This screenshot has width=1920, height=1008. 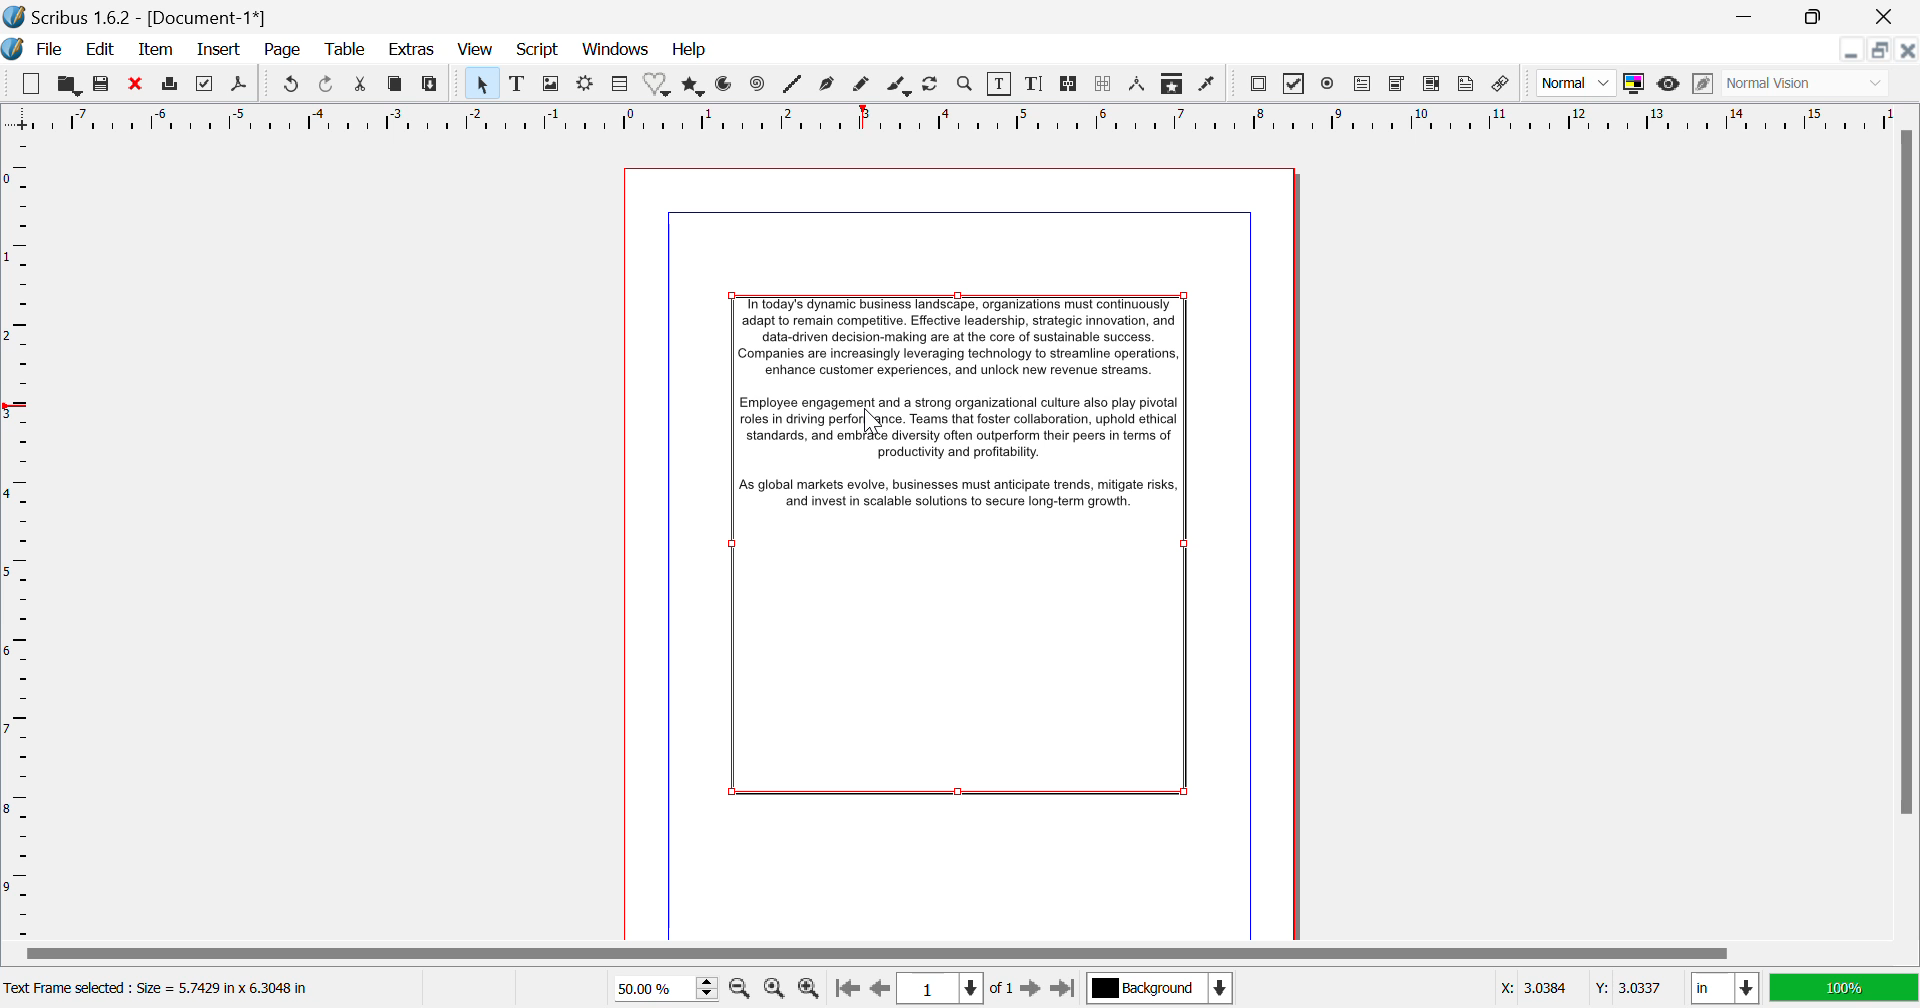 What do you see at coordinates (1210, 86) in the screenshot?
I see `Eyedropper` at bounding box center [1210, 86].